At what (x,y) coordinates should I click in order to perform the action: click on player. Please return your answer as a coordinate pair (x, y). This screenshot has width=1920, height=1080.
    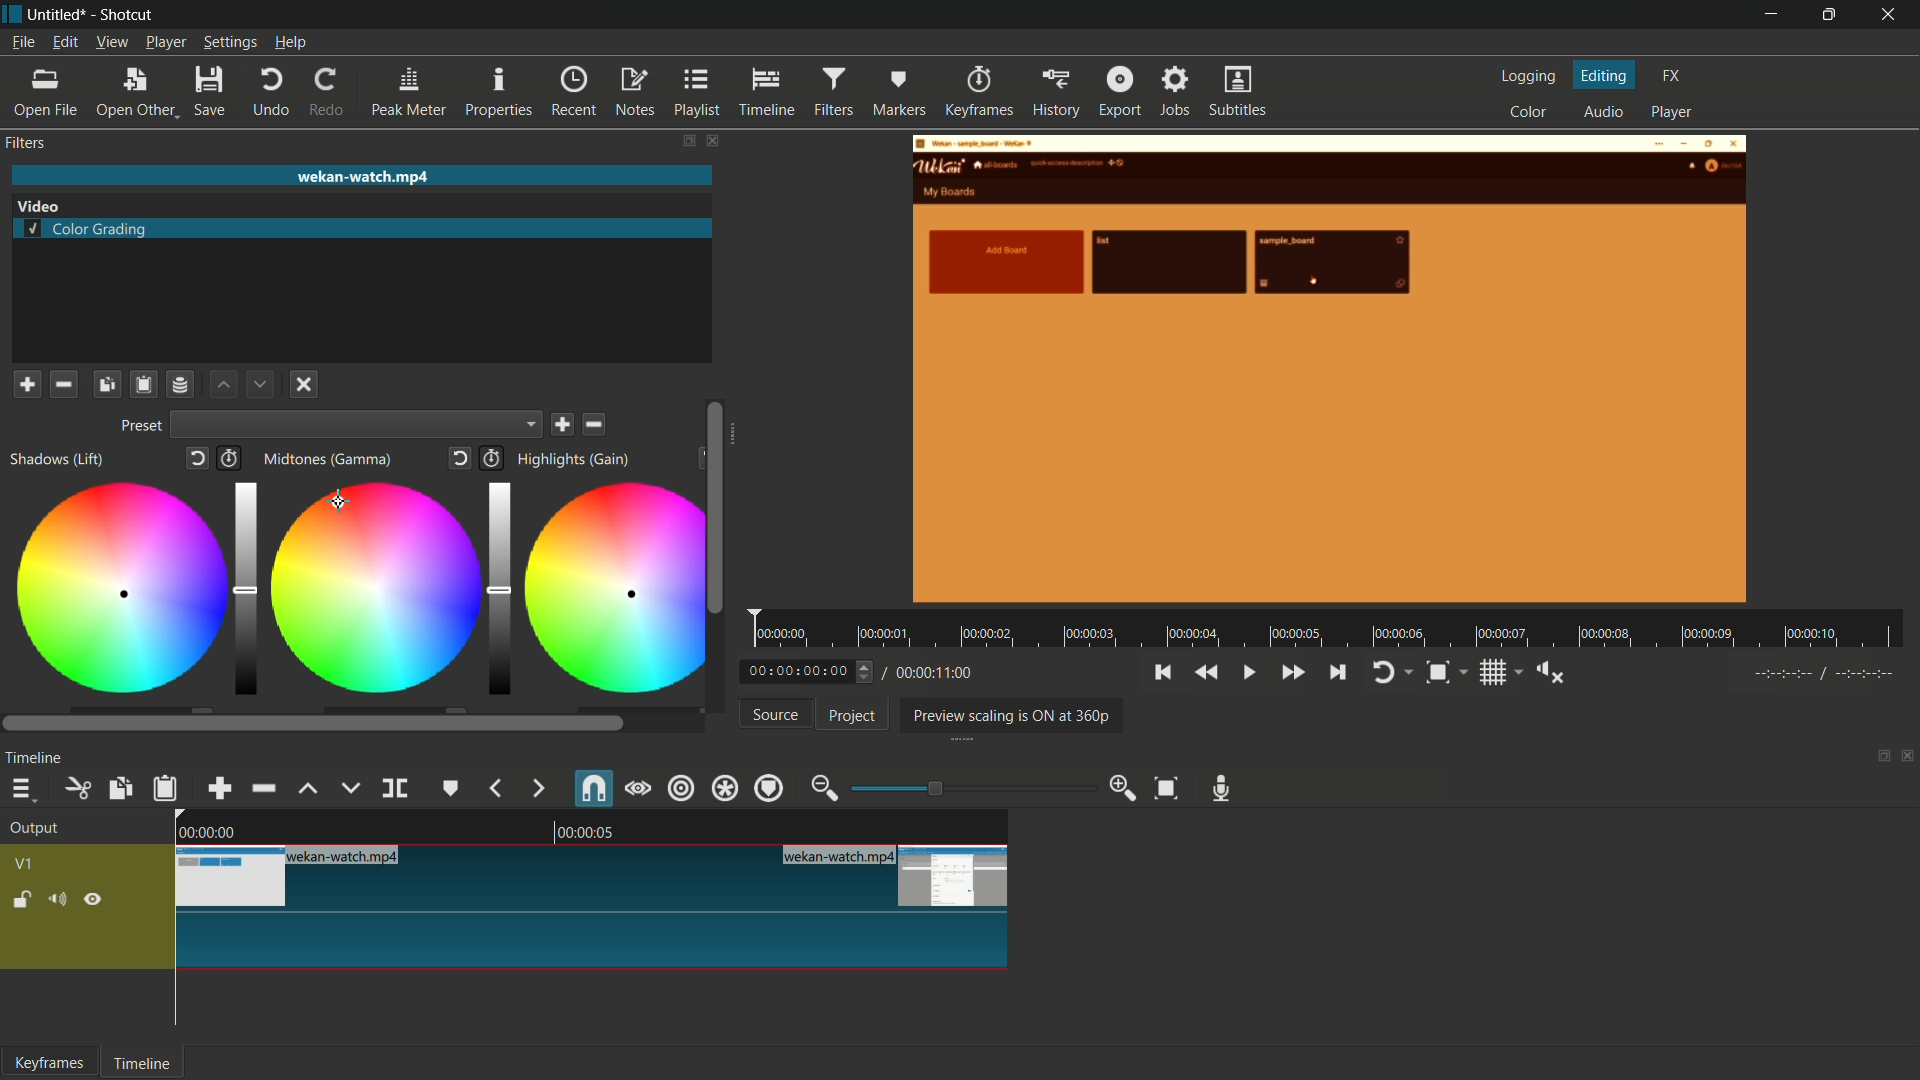
    Looking at the image, I should click on (1675, 112).